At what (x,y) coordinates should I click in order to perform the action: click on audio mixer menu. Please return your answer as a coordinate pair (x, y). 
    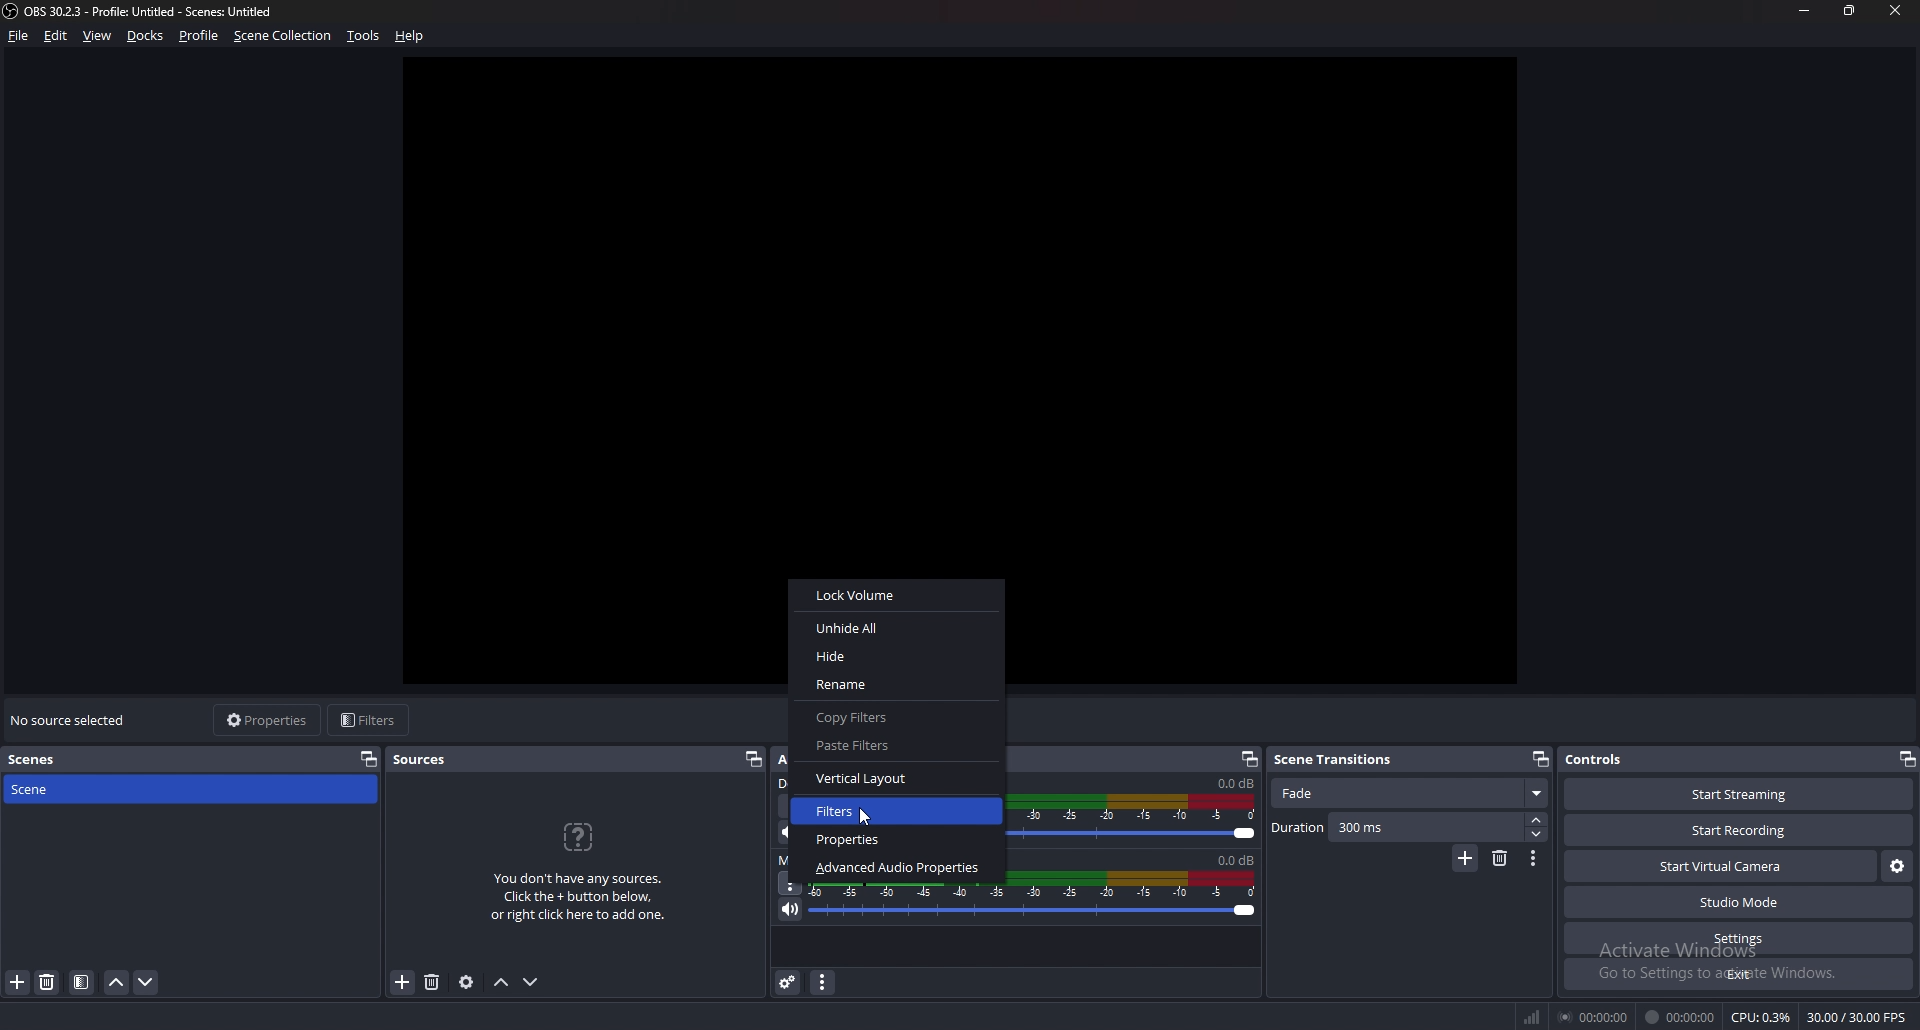
    Looking at the image, I should click on (823, 984).